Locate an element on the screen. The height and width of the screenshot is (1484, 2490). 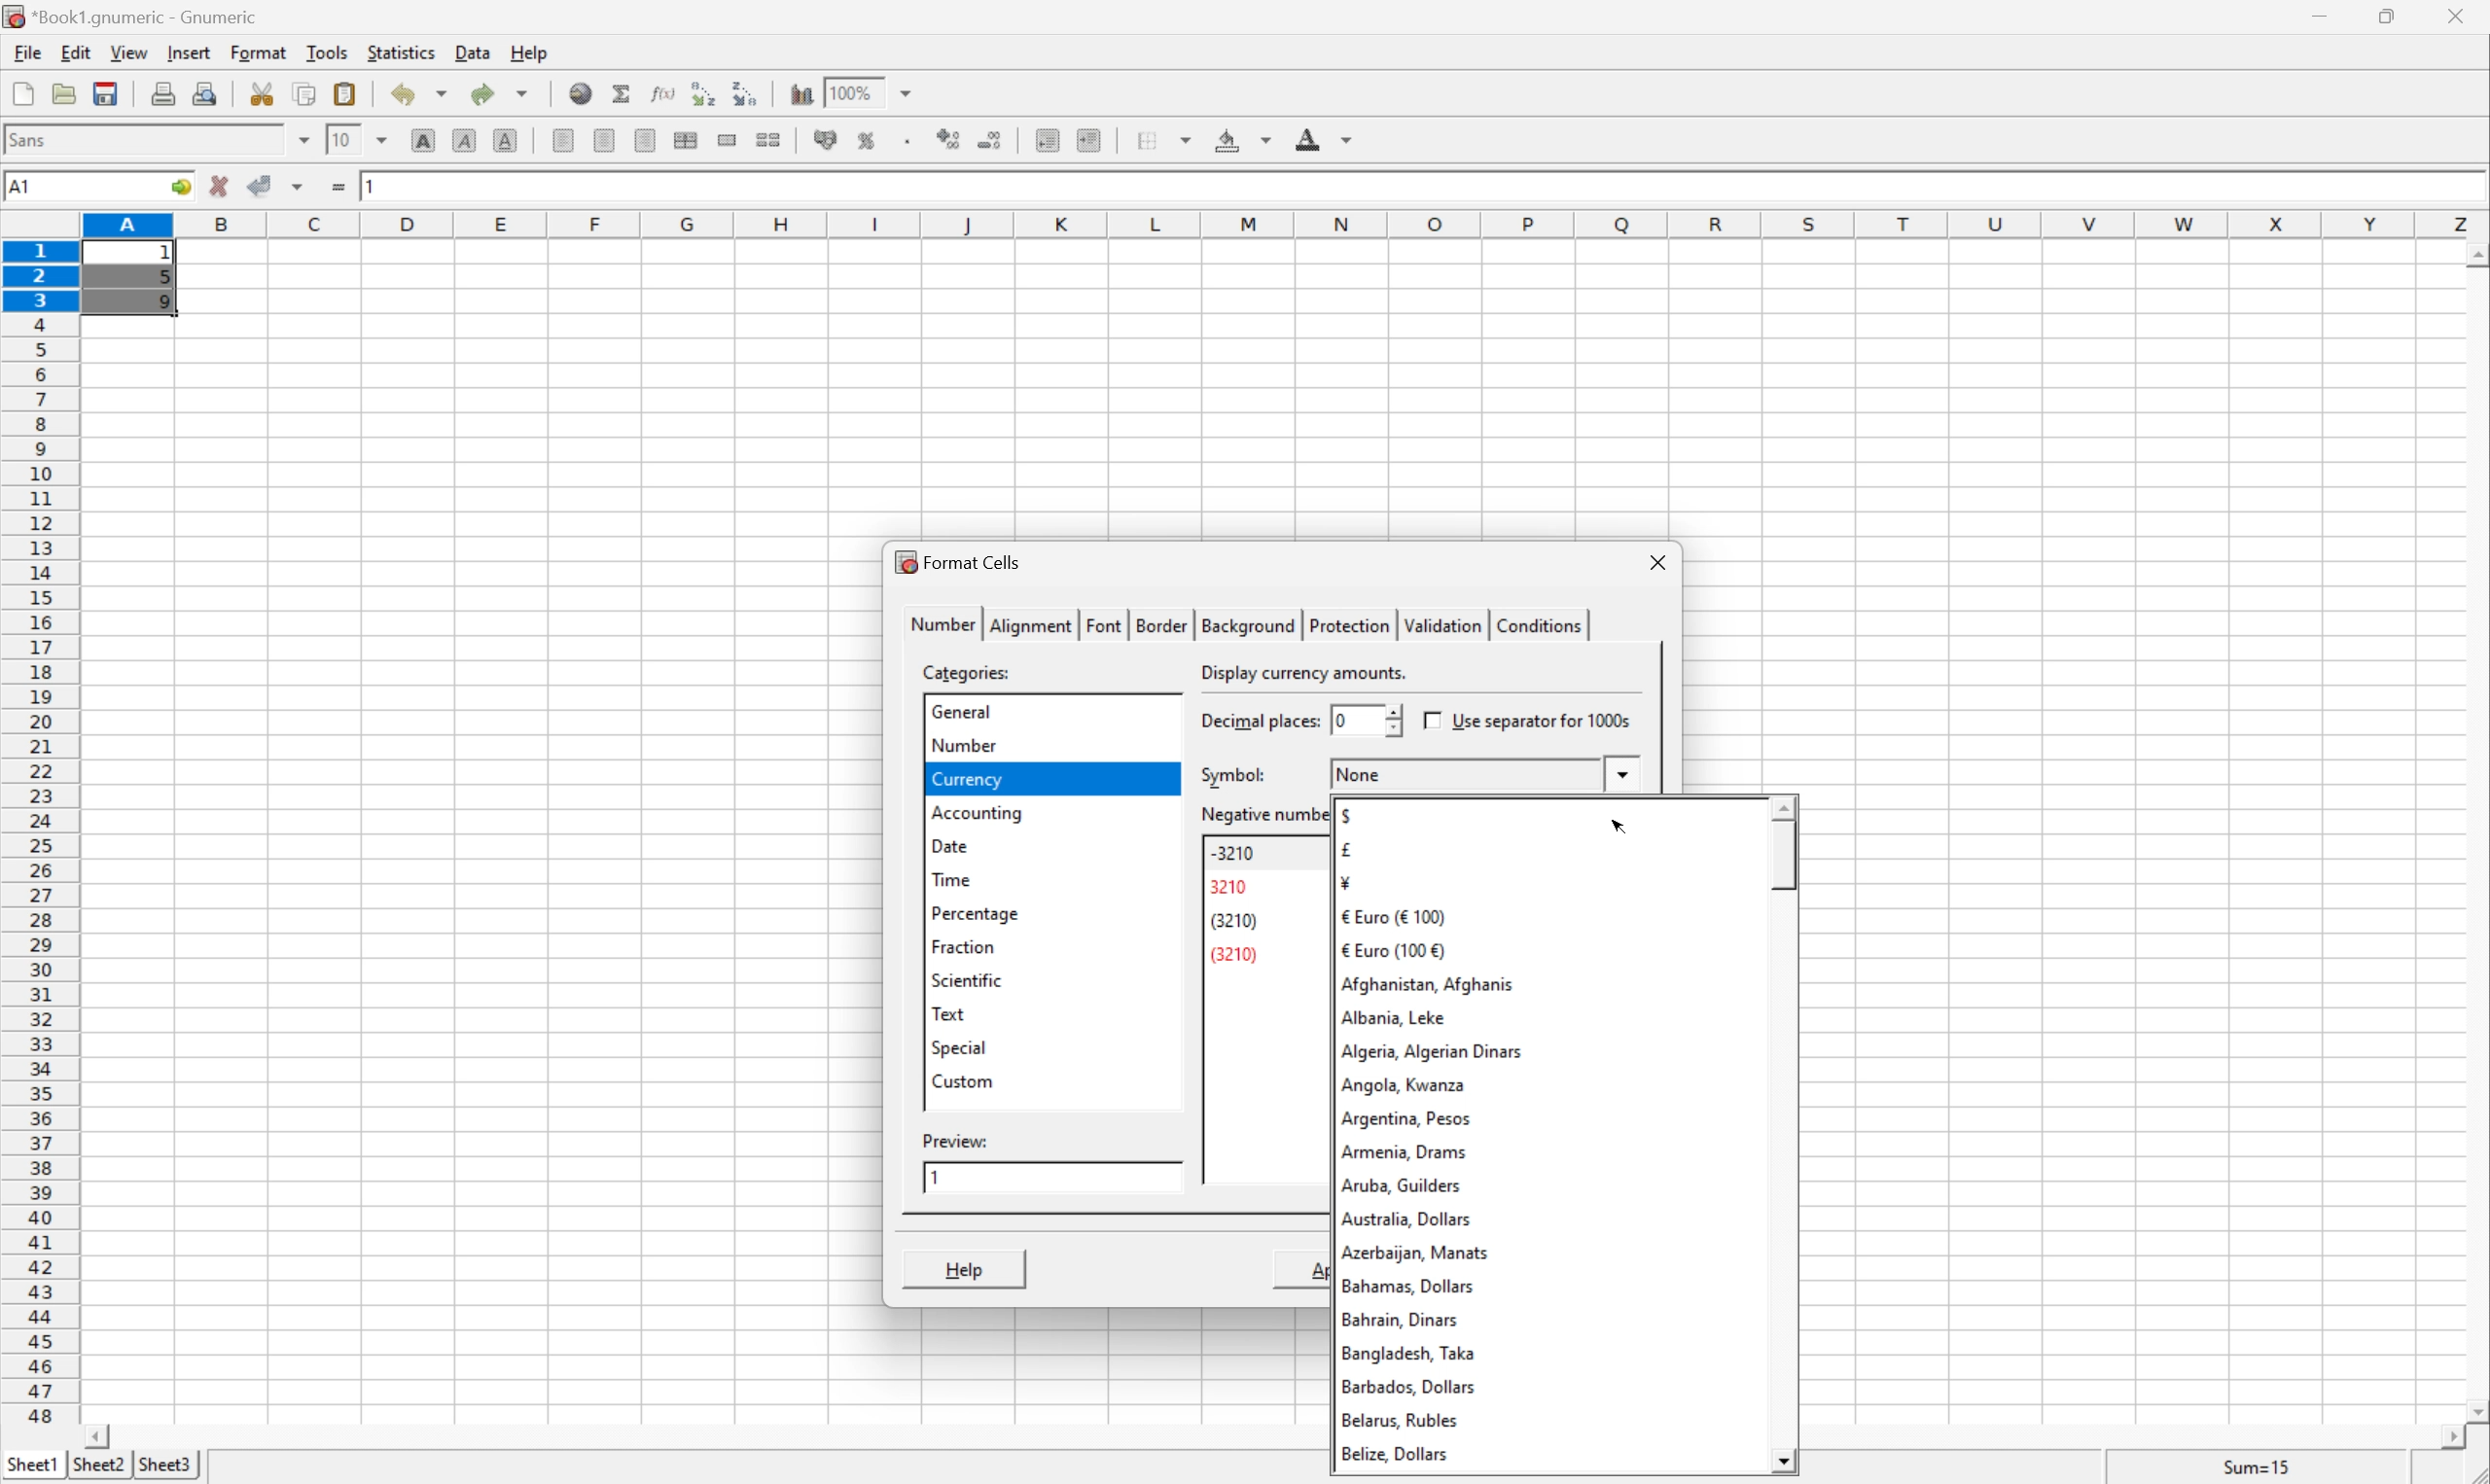
number is located at coordinates (960, 743).